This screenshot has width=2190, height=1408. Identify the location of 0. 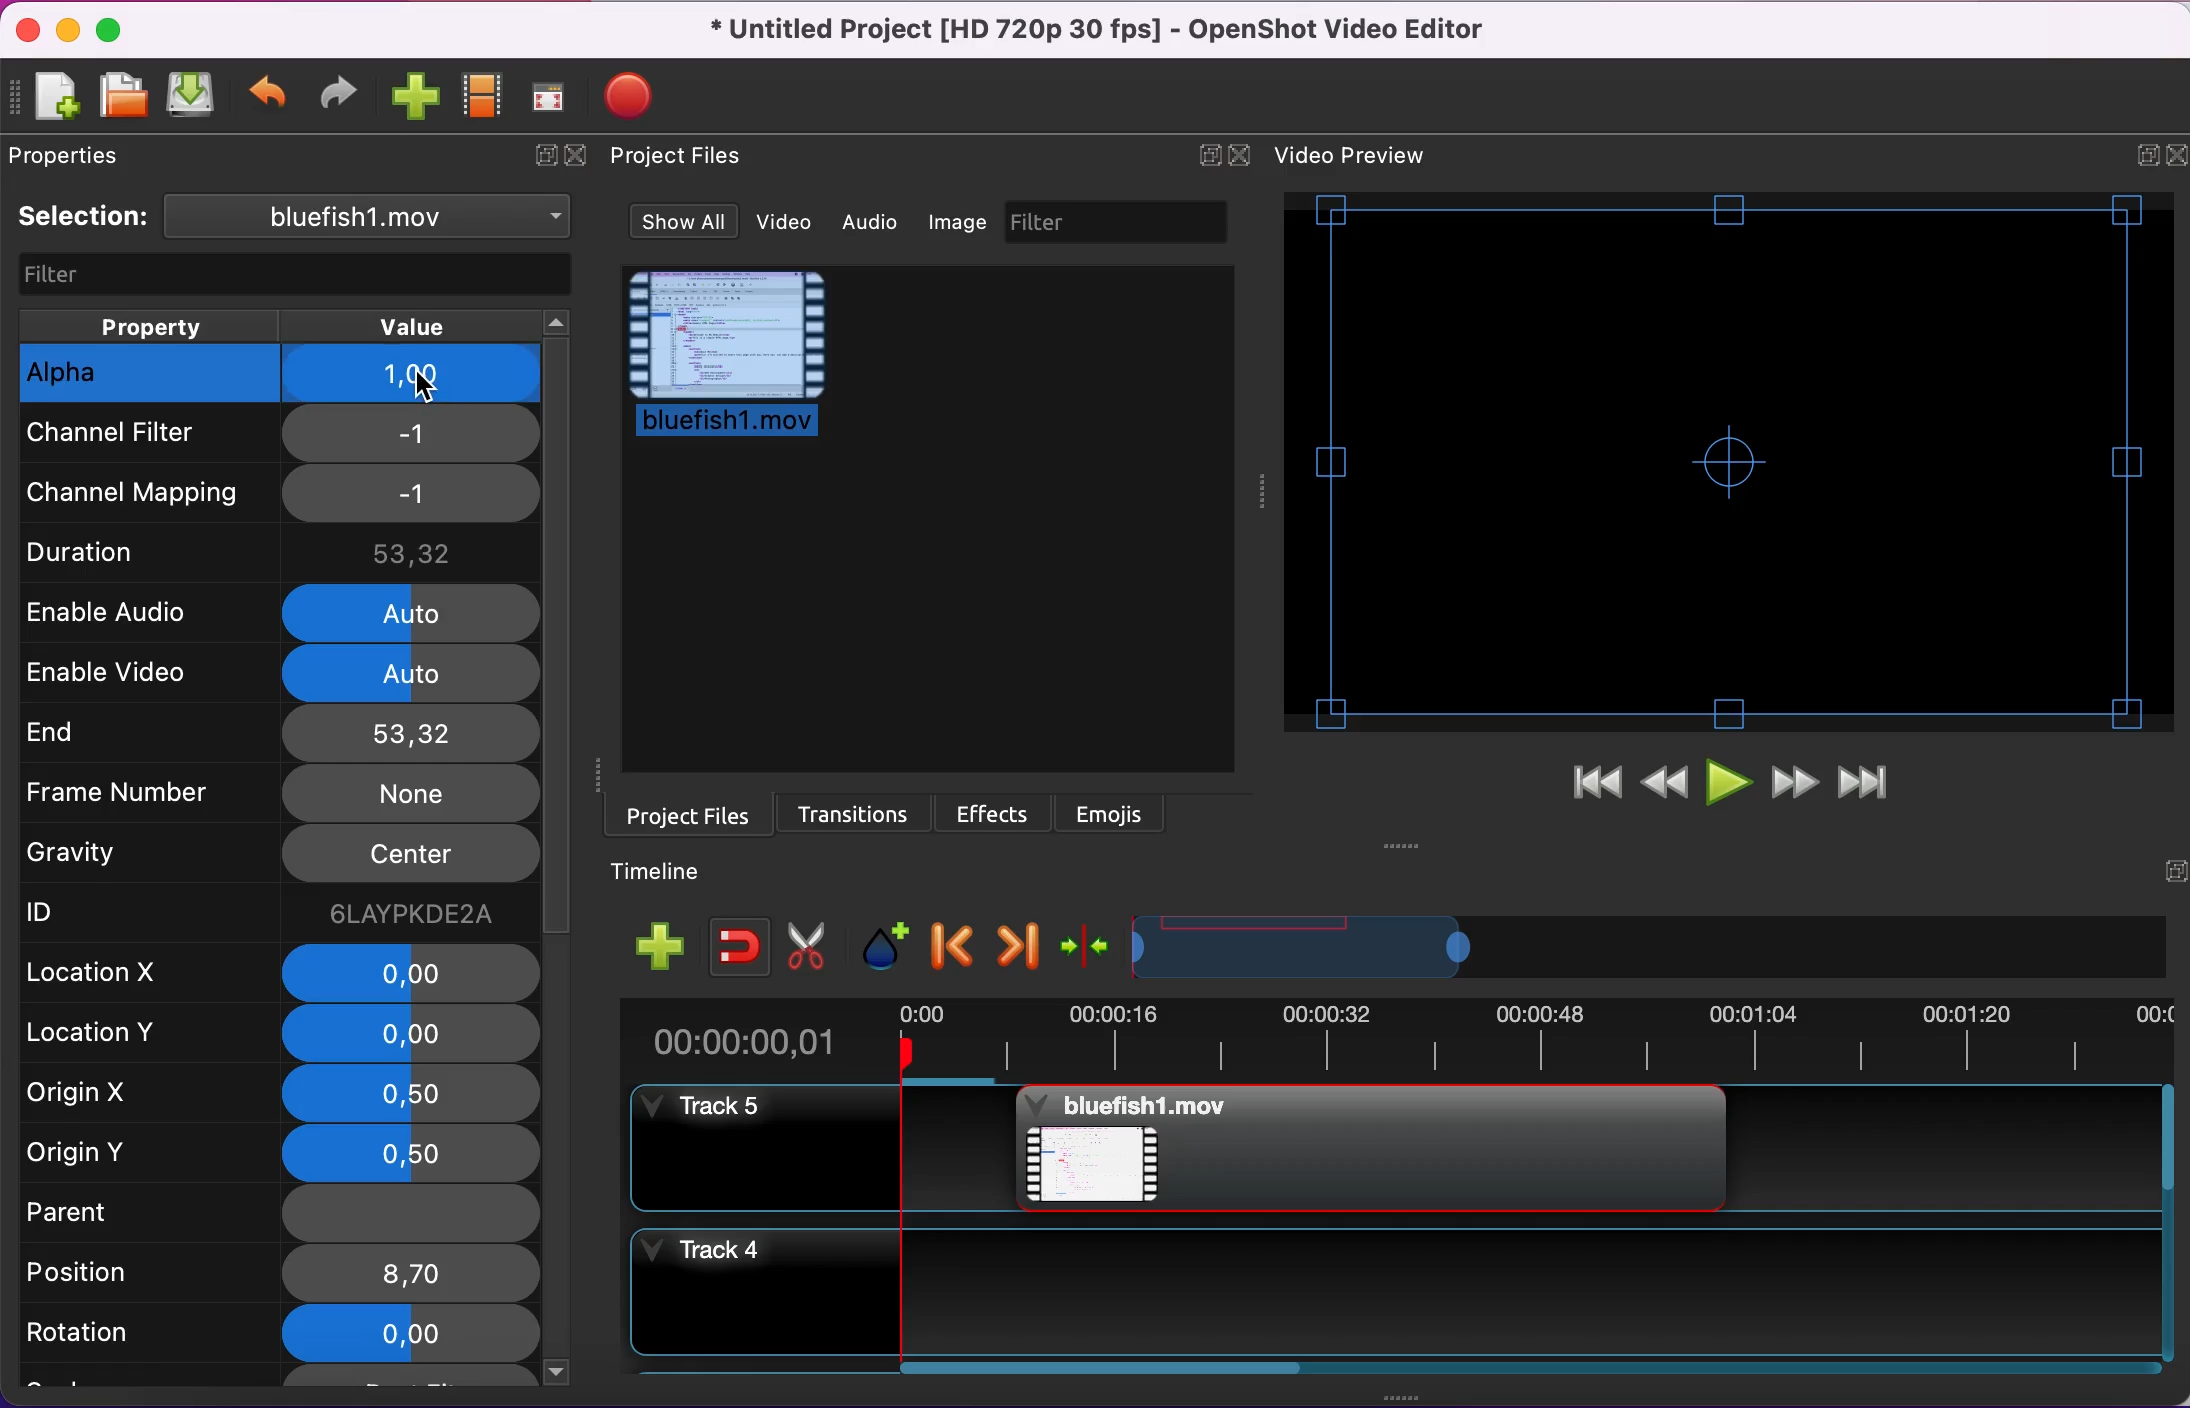
(412, 971).